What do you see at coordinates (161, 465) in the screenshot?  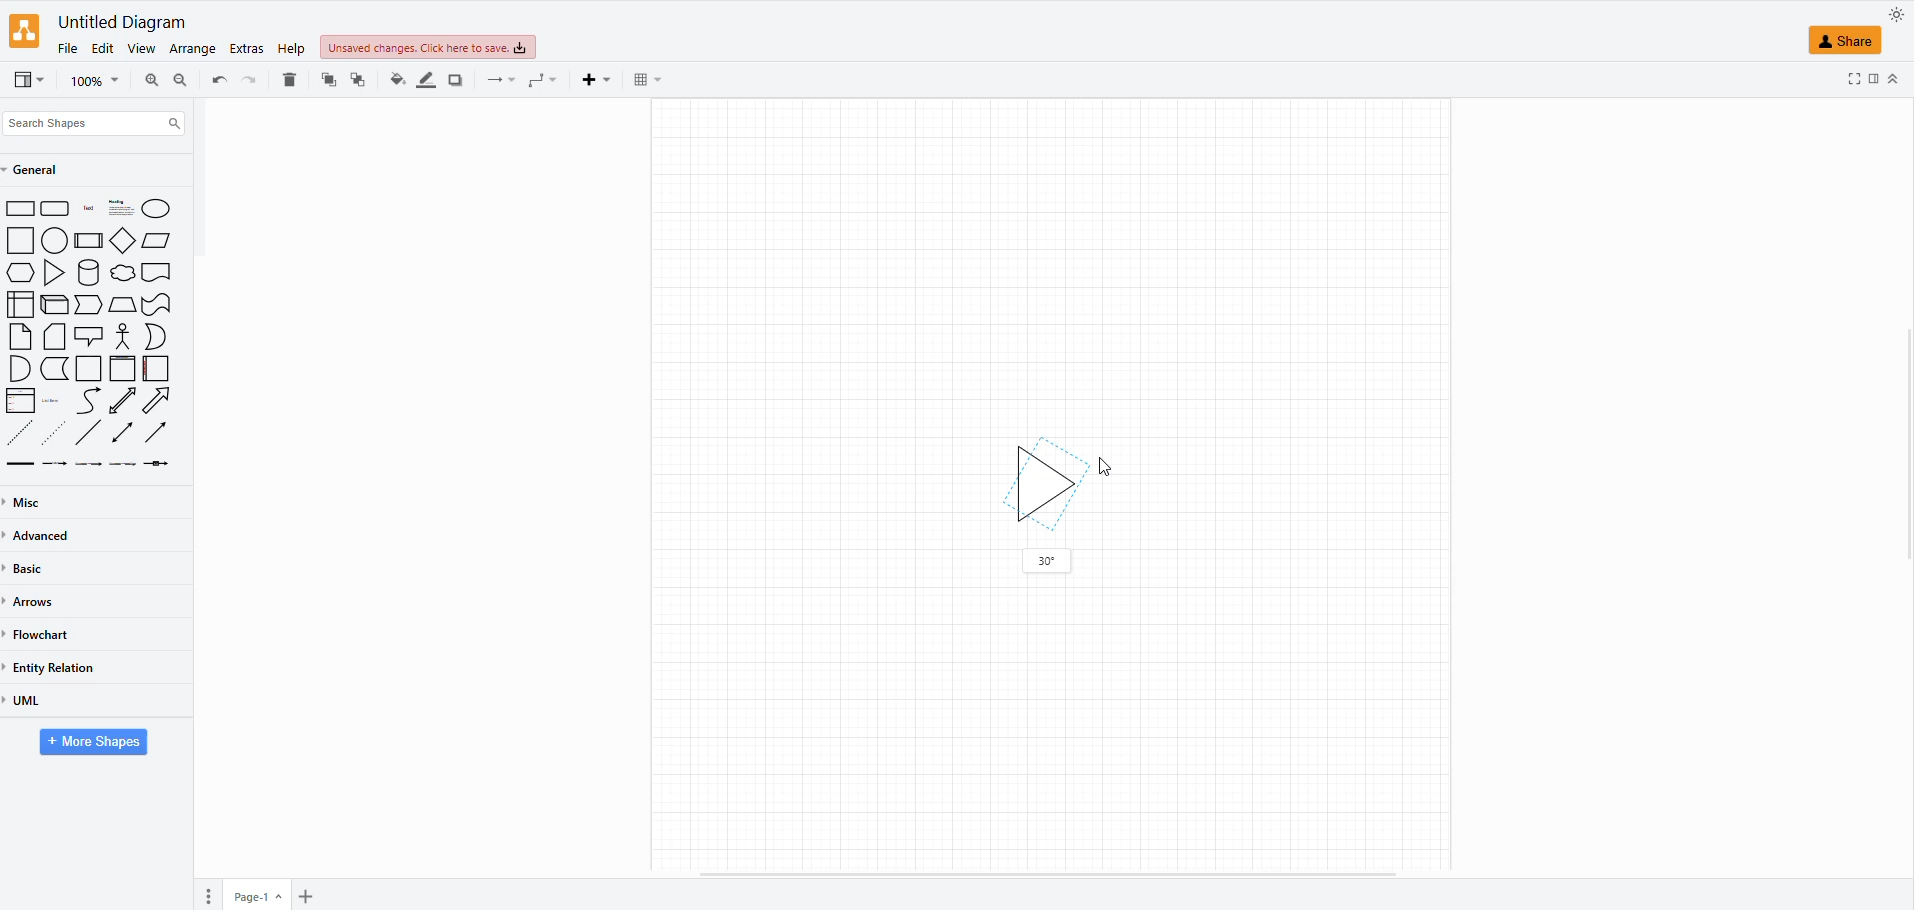 I see `Labelled Arrow` at bounding box center [161, 465].